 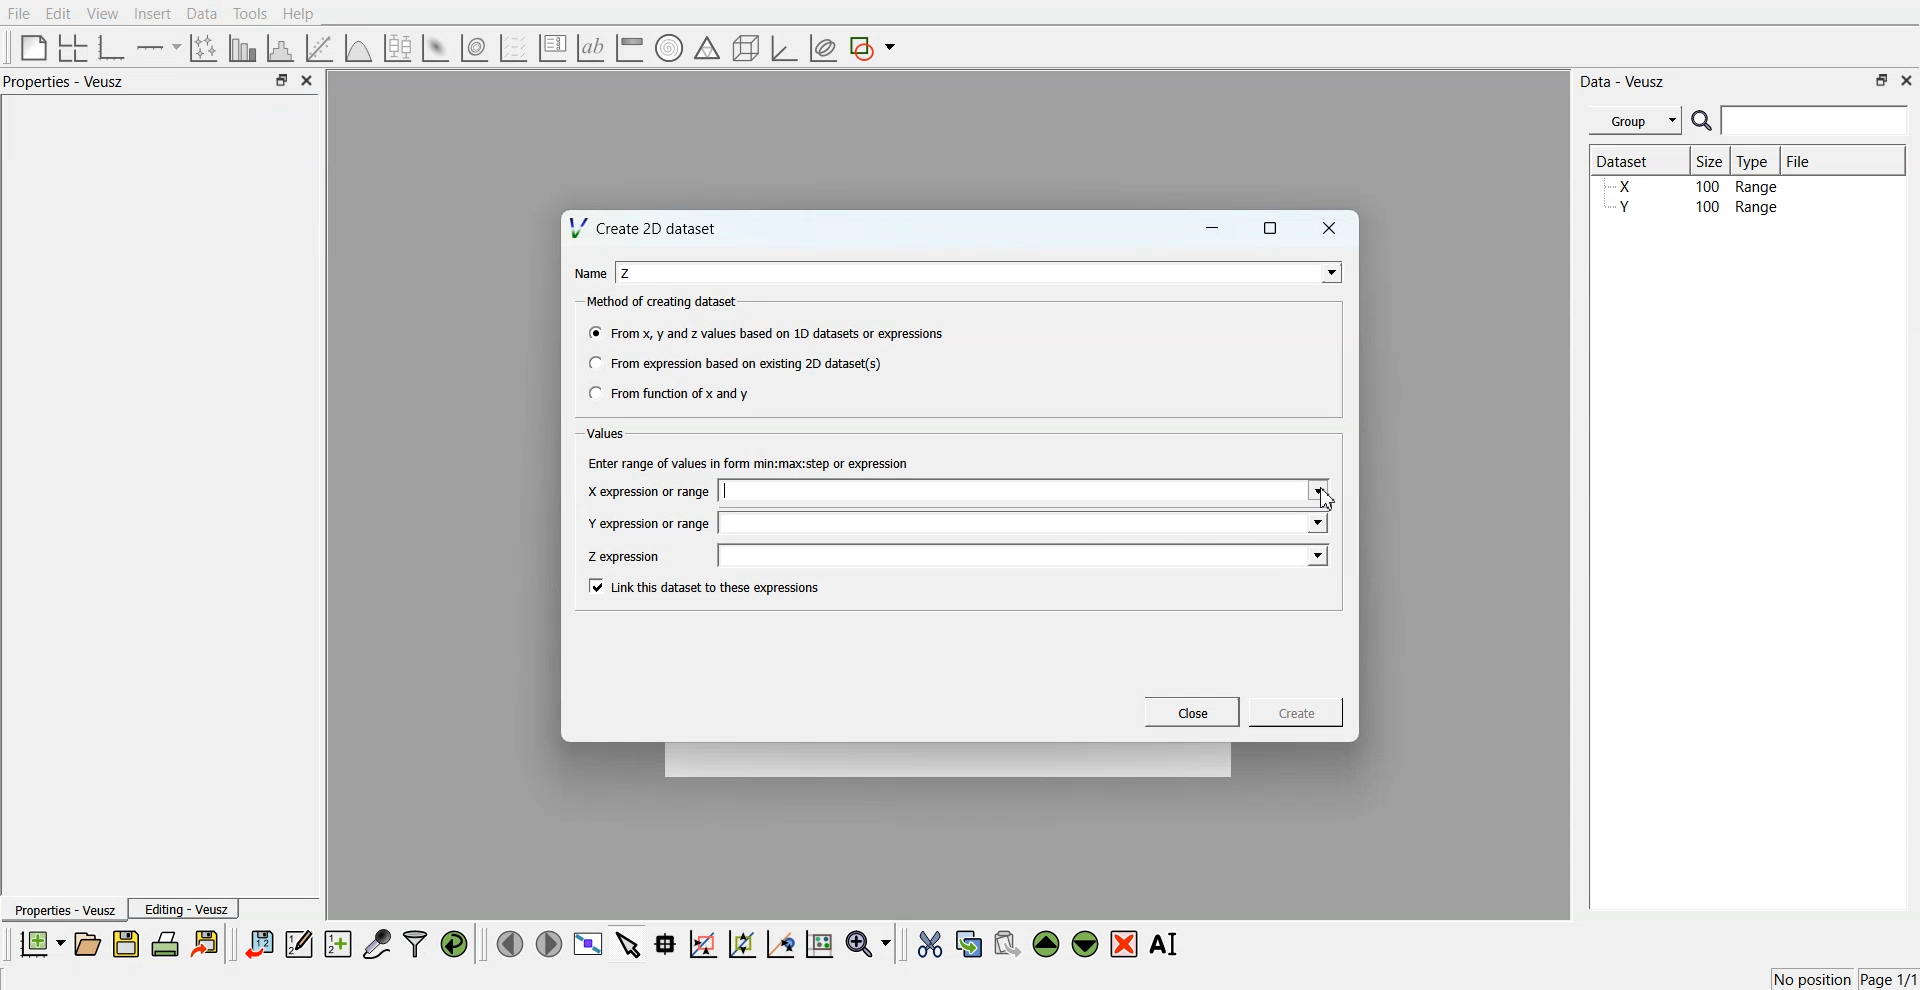 I want to click on Cut the selected widget, so click(x=930, y=945).